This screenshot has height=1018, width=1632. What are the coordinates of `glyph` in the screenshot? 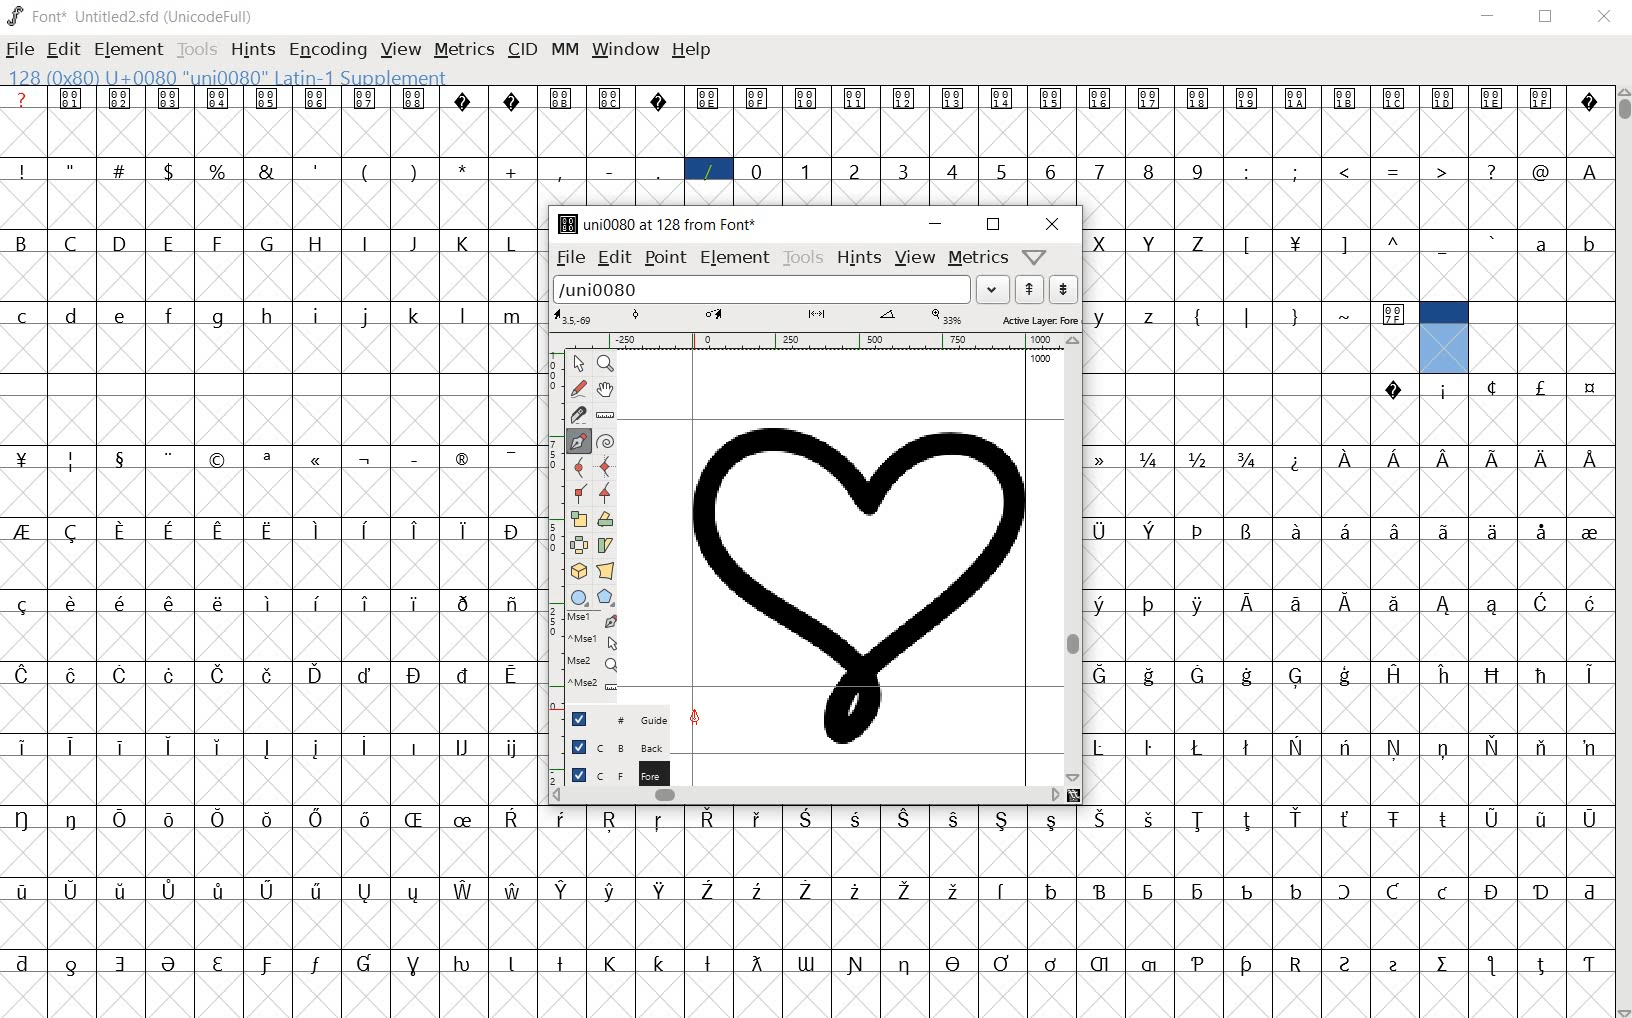 It's located at (123, 317).